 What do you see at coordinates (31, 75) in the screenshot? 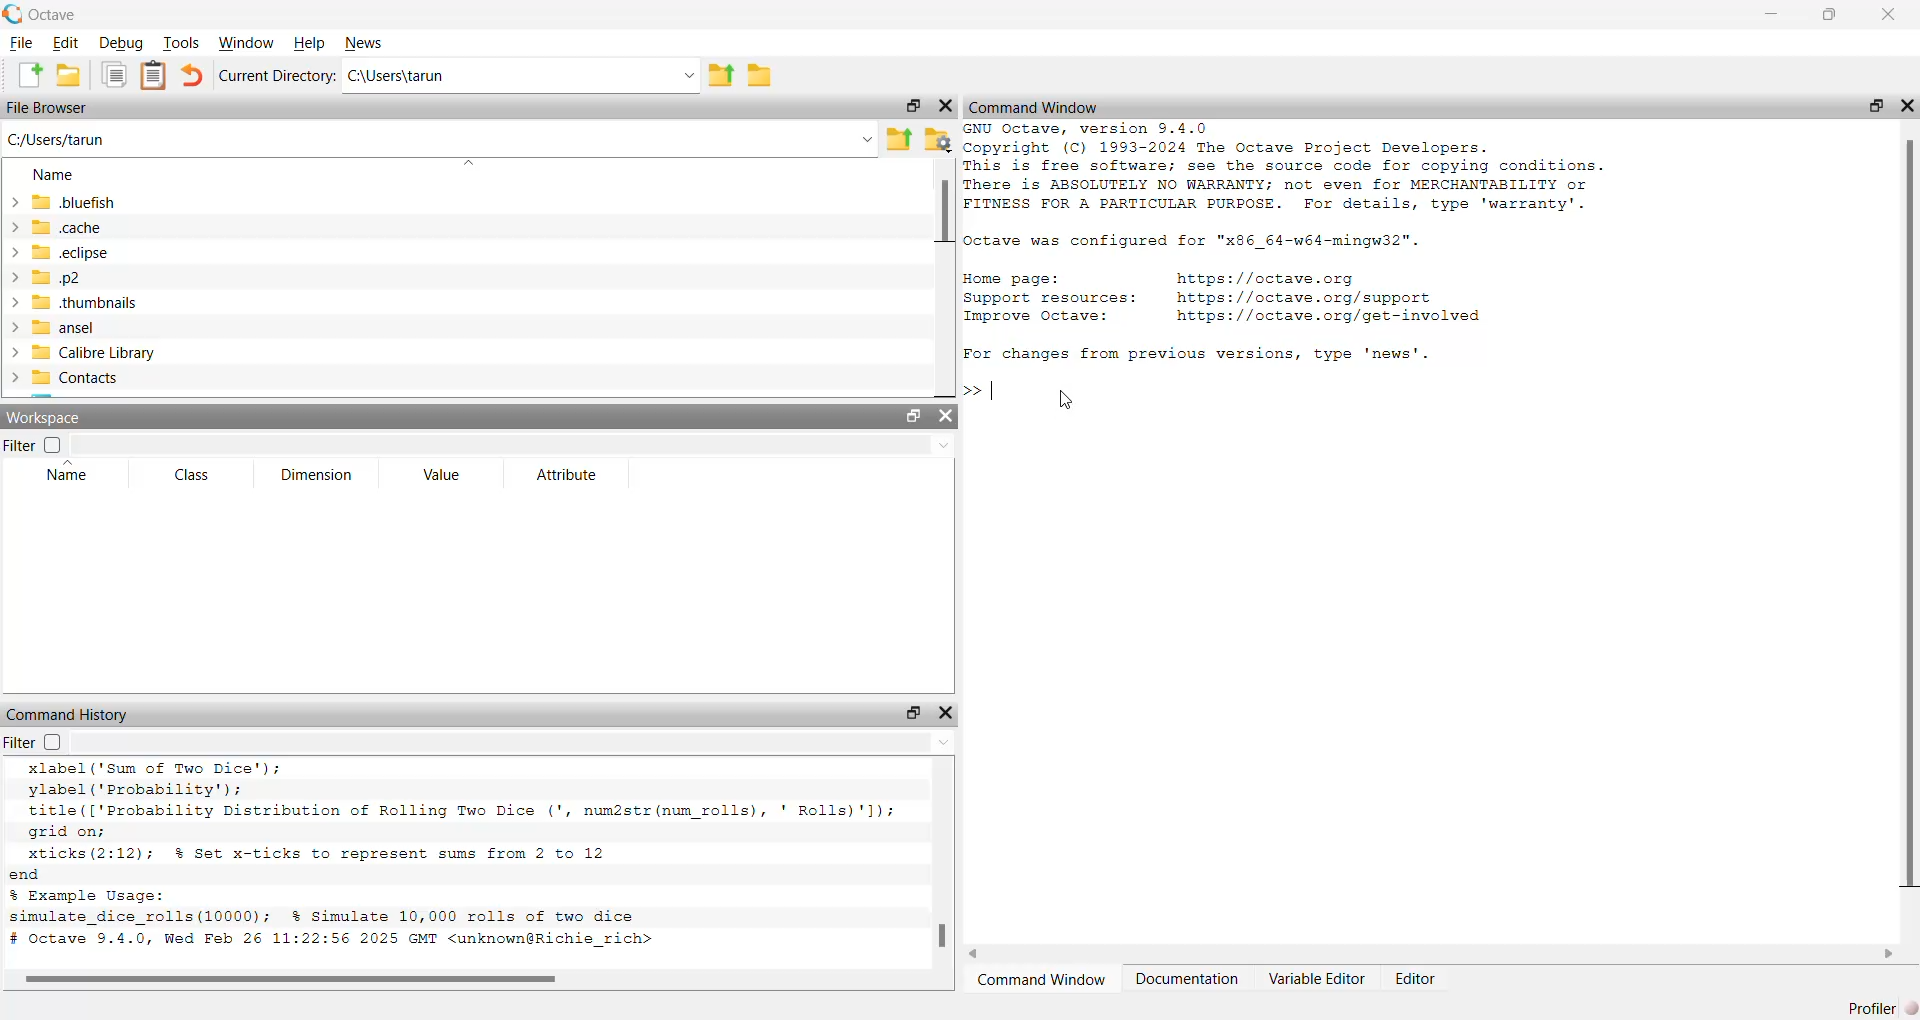
I see `Create a new File` at bounding box center [31, 75].